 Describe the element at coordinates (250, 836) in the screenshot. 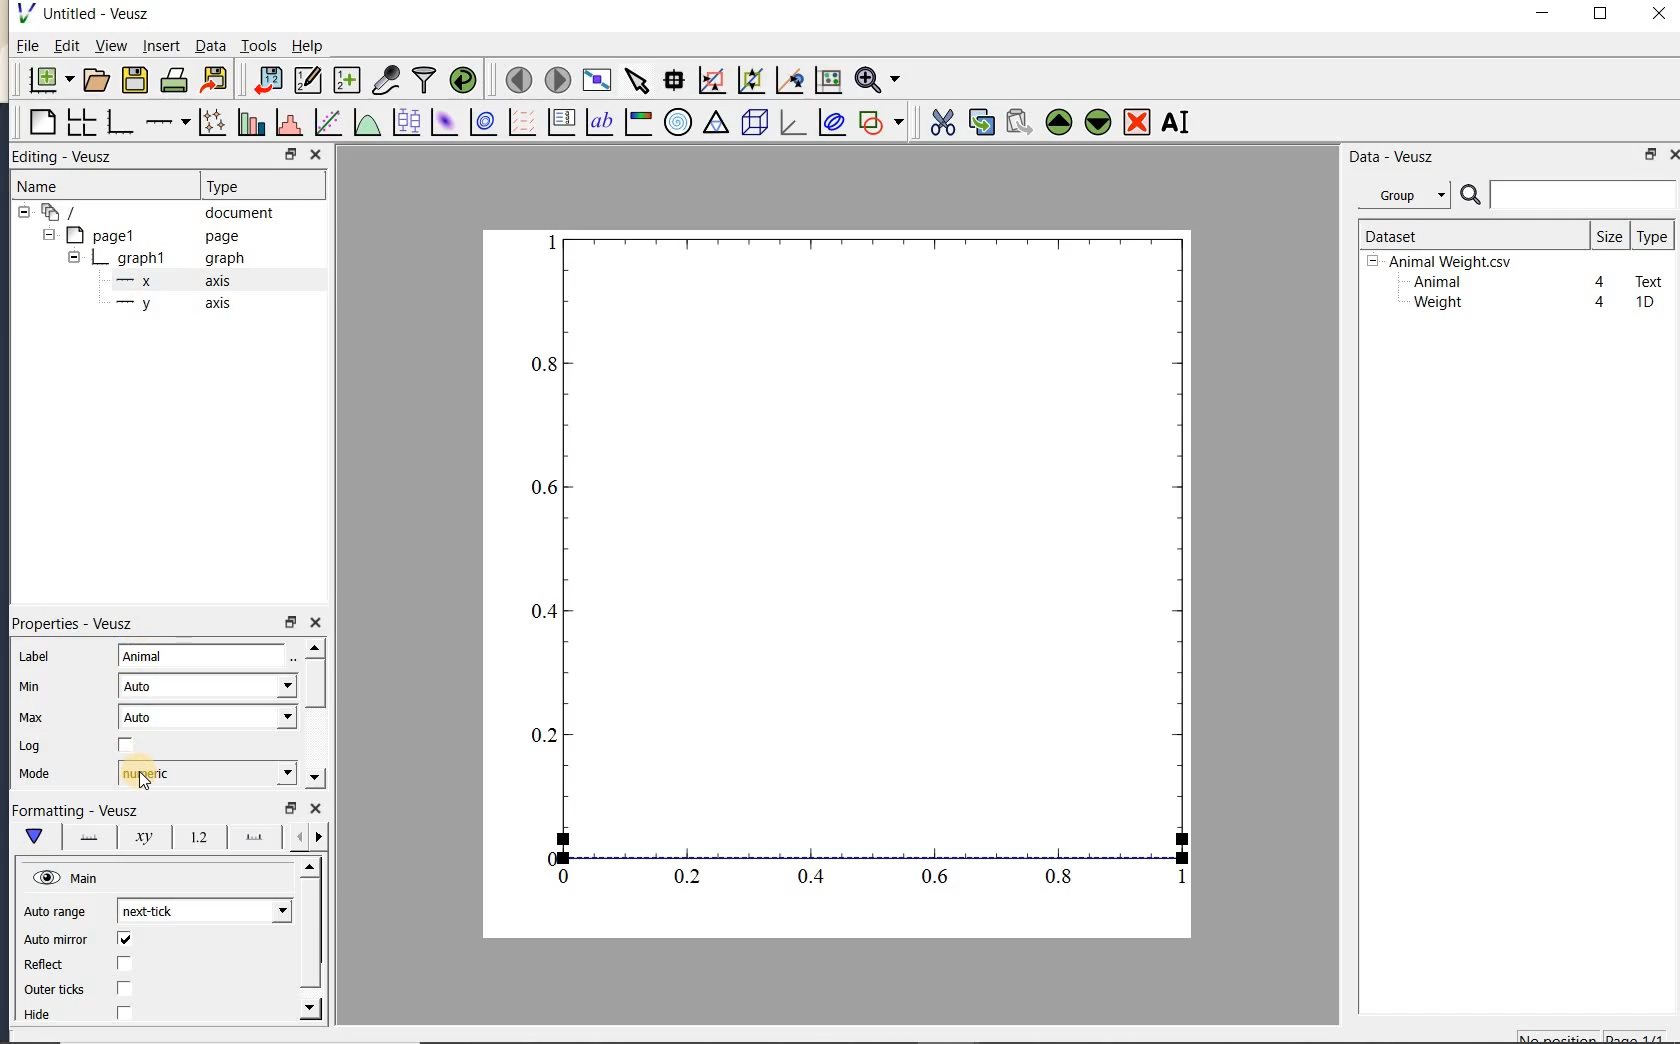

I see `major ticks` at that location.